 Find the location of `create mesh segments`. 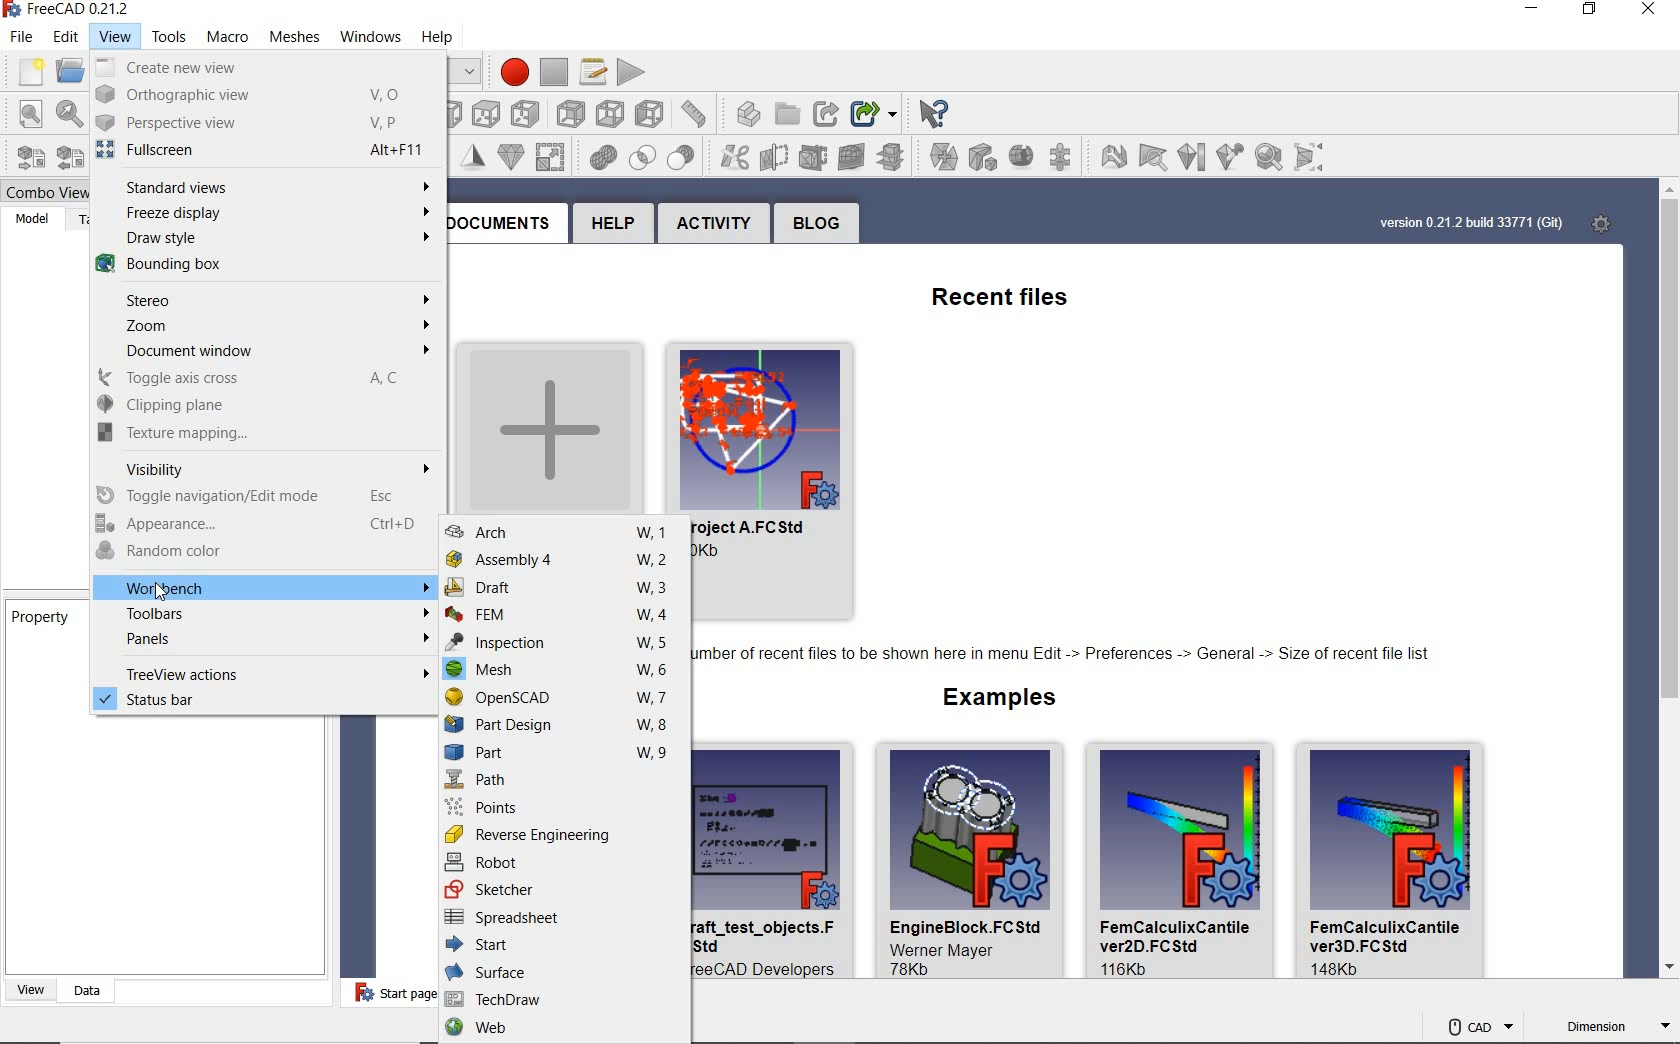

create mesh segments is located at coordinates (981, 157).